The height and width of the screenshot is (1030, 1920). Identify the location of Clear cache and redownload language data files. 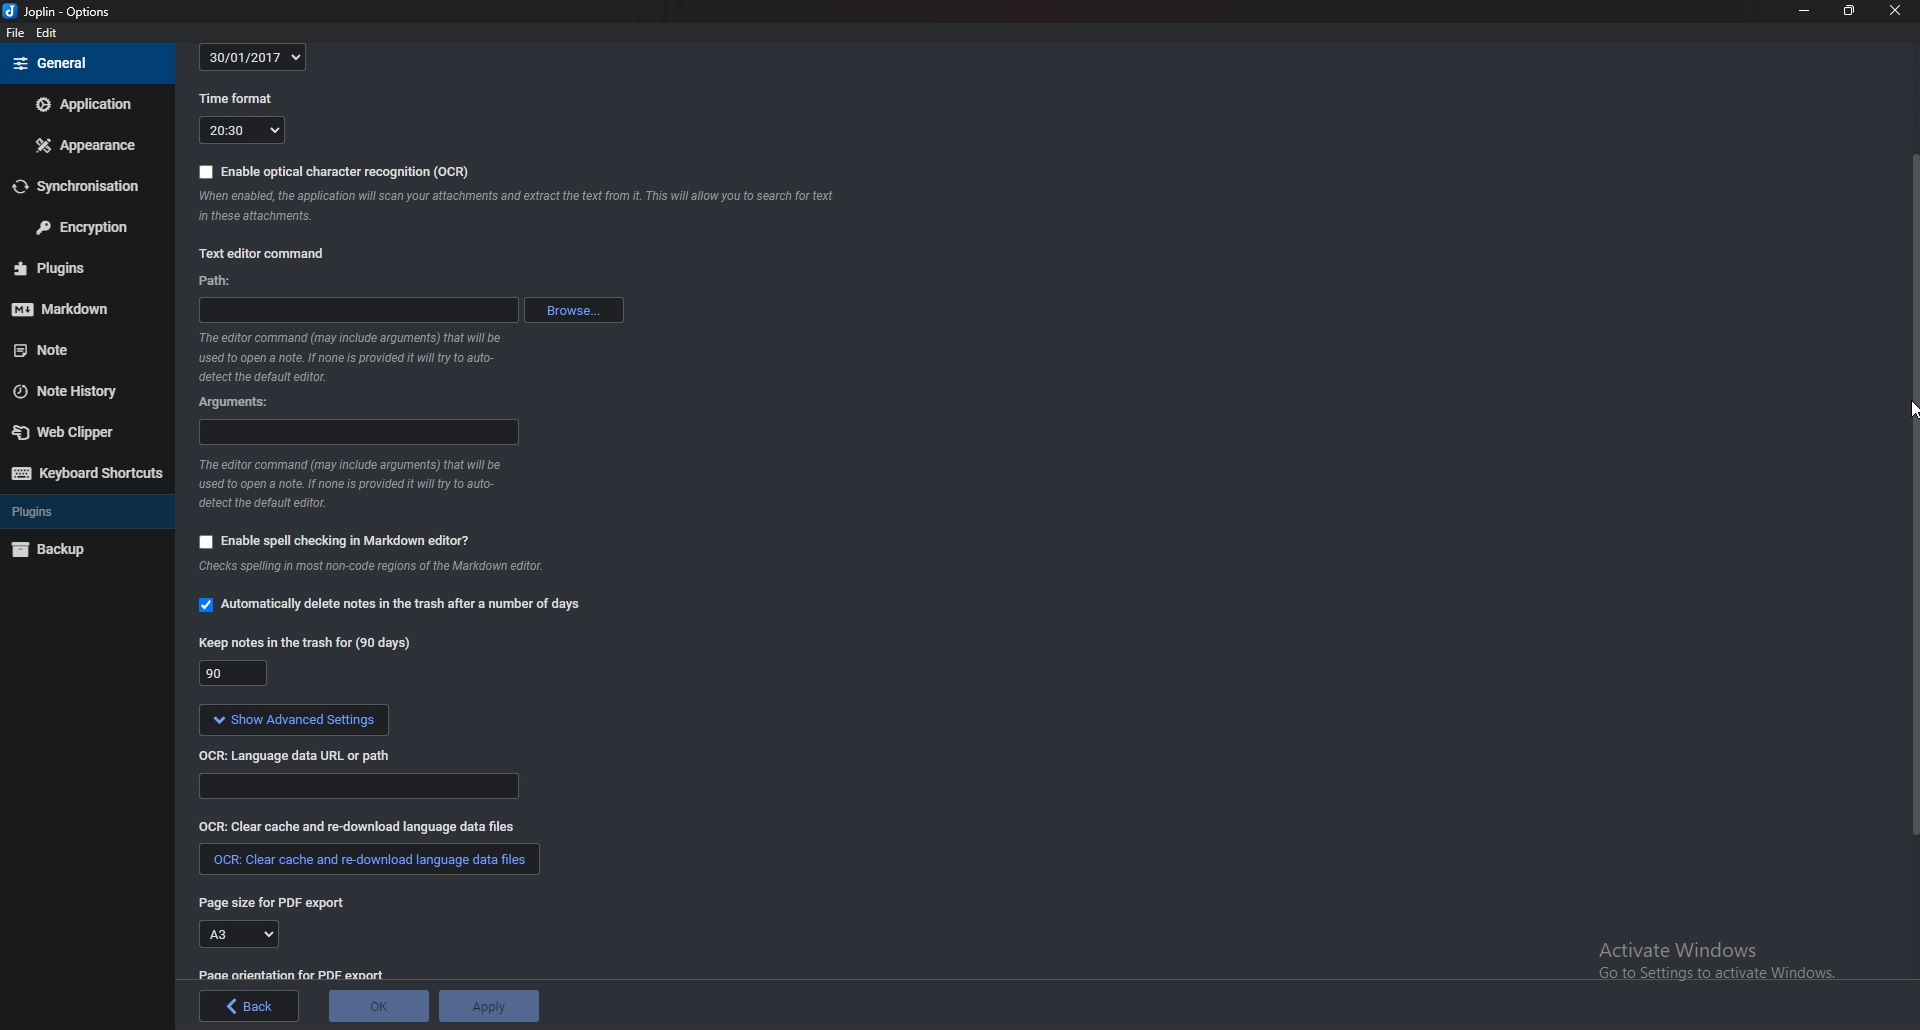
(366, 861).